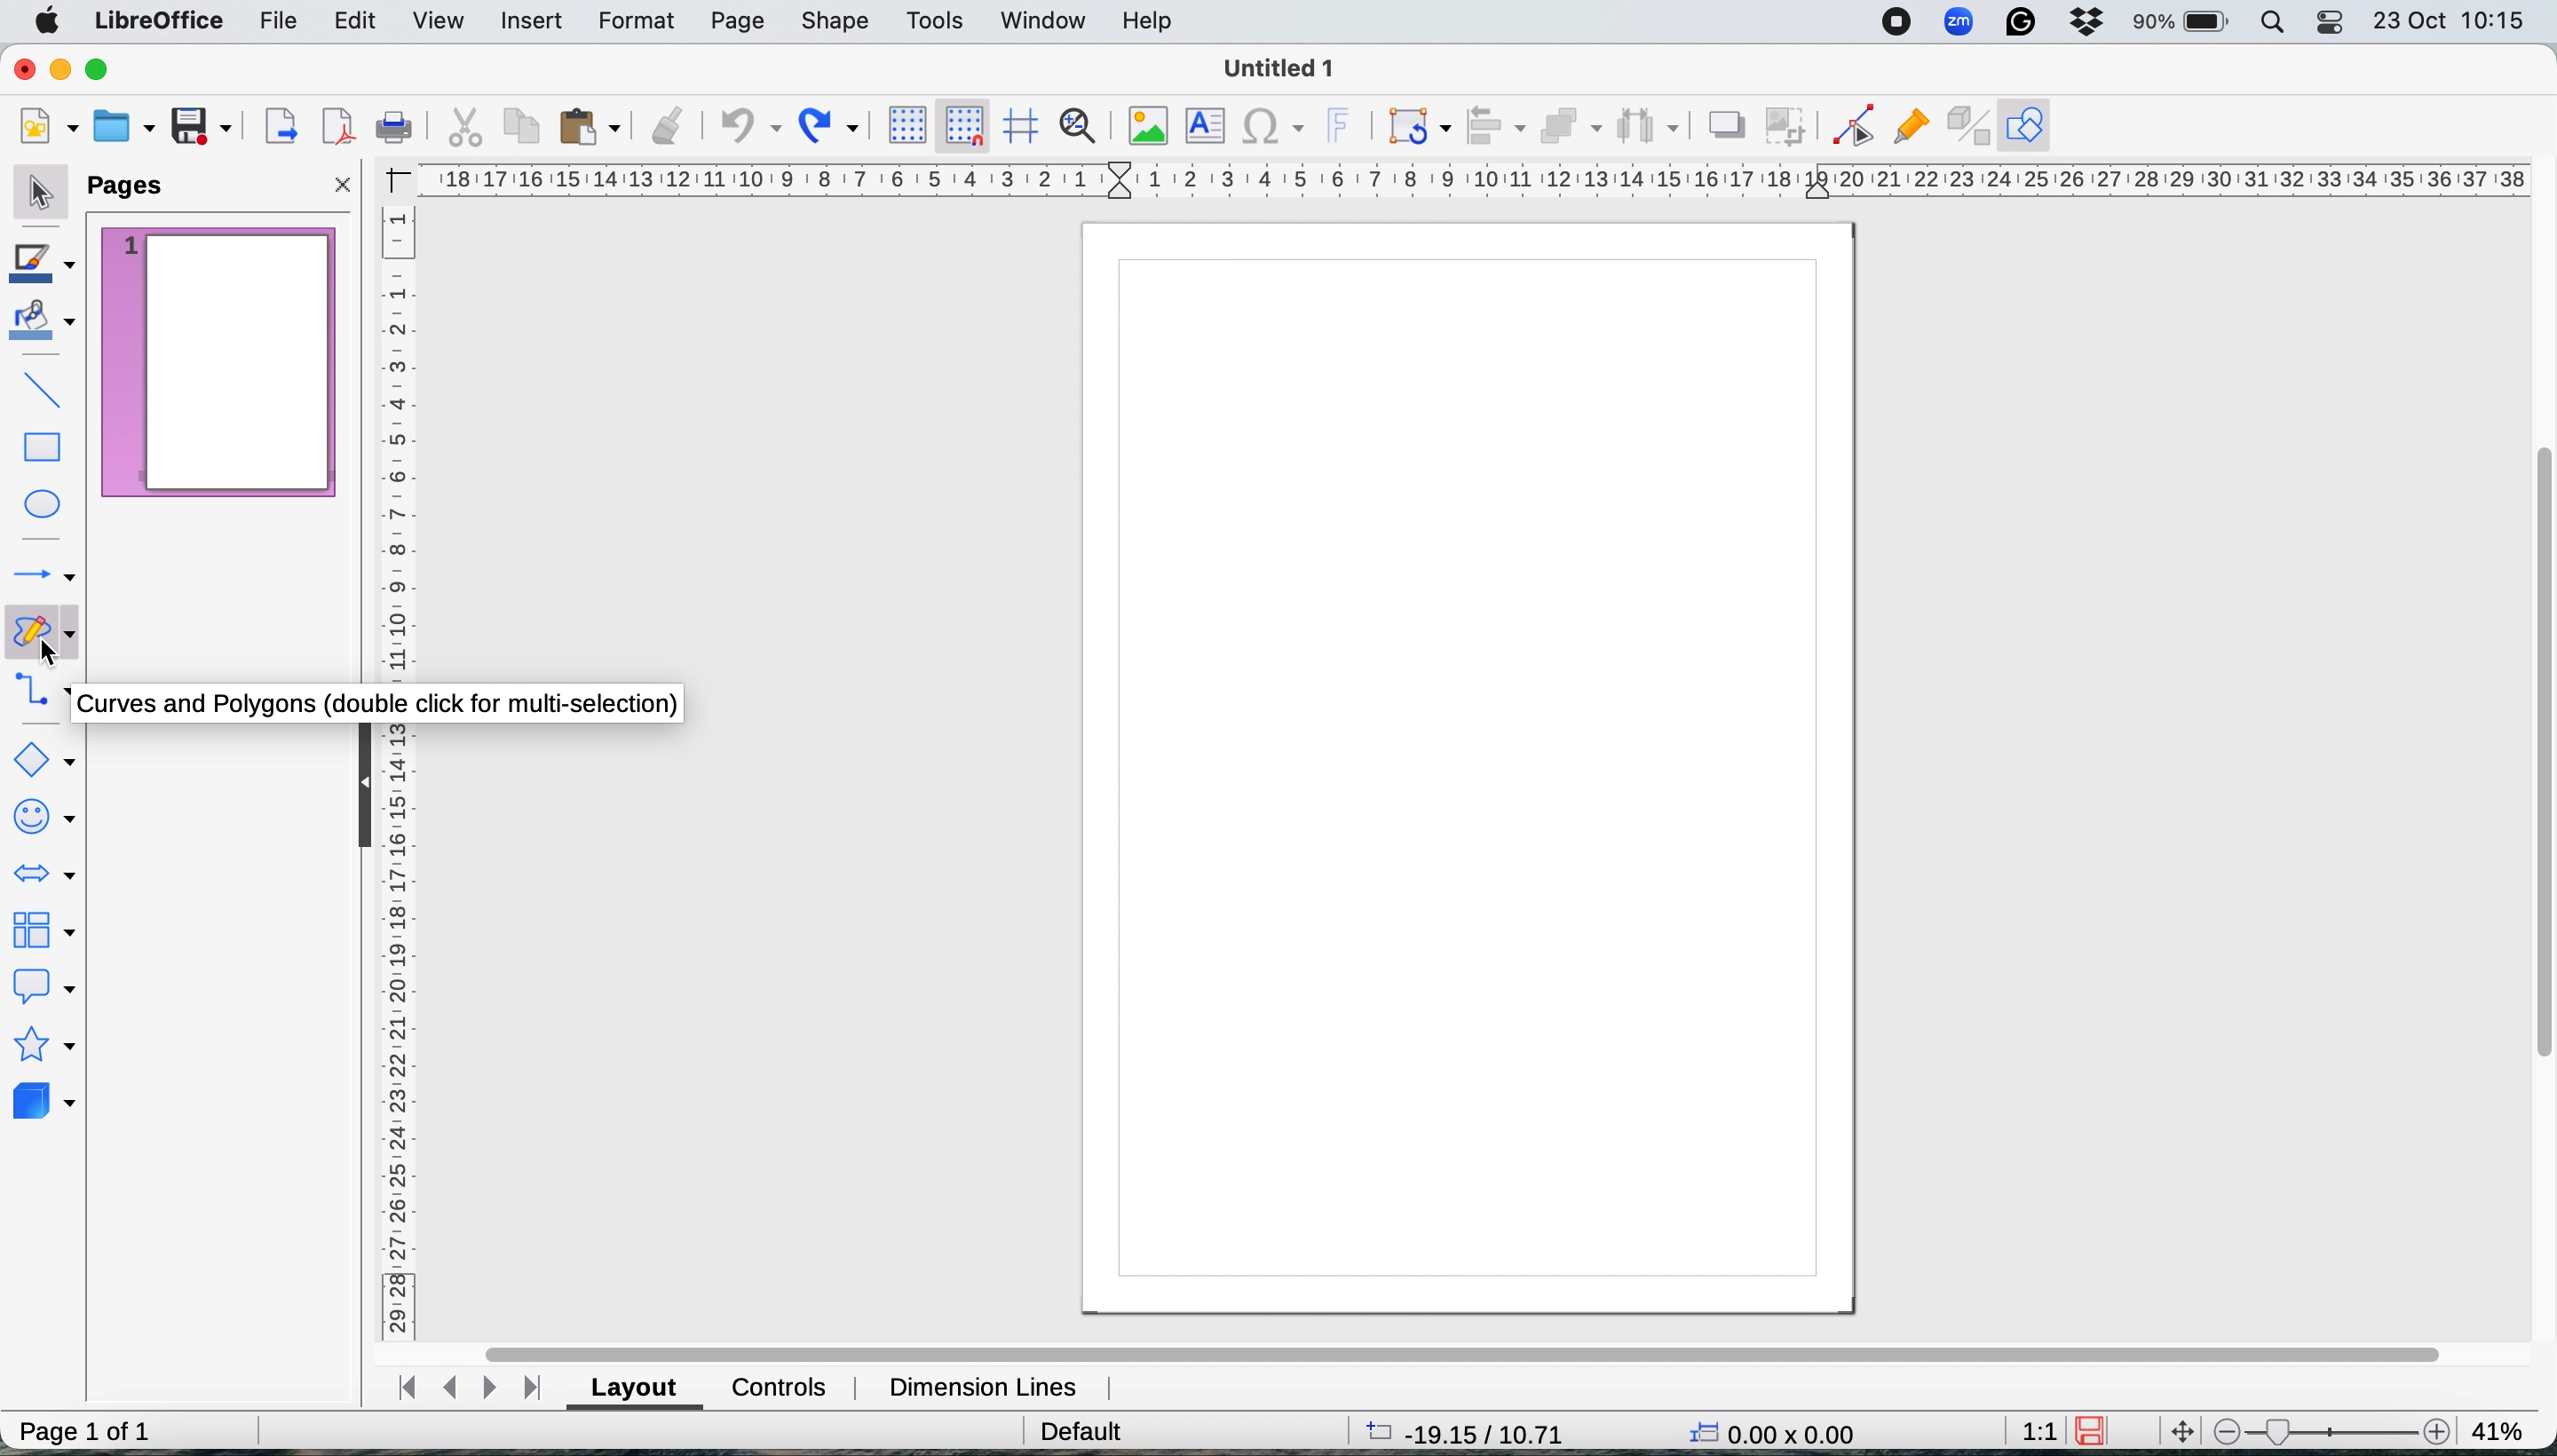 Image resolution: width=2557 pixels, height=1456 pixels. What do you see at coordinates (2335, 1428) in the screenshot?
I see `zoom scale` at bounding box center [2335, 1428].